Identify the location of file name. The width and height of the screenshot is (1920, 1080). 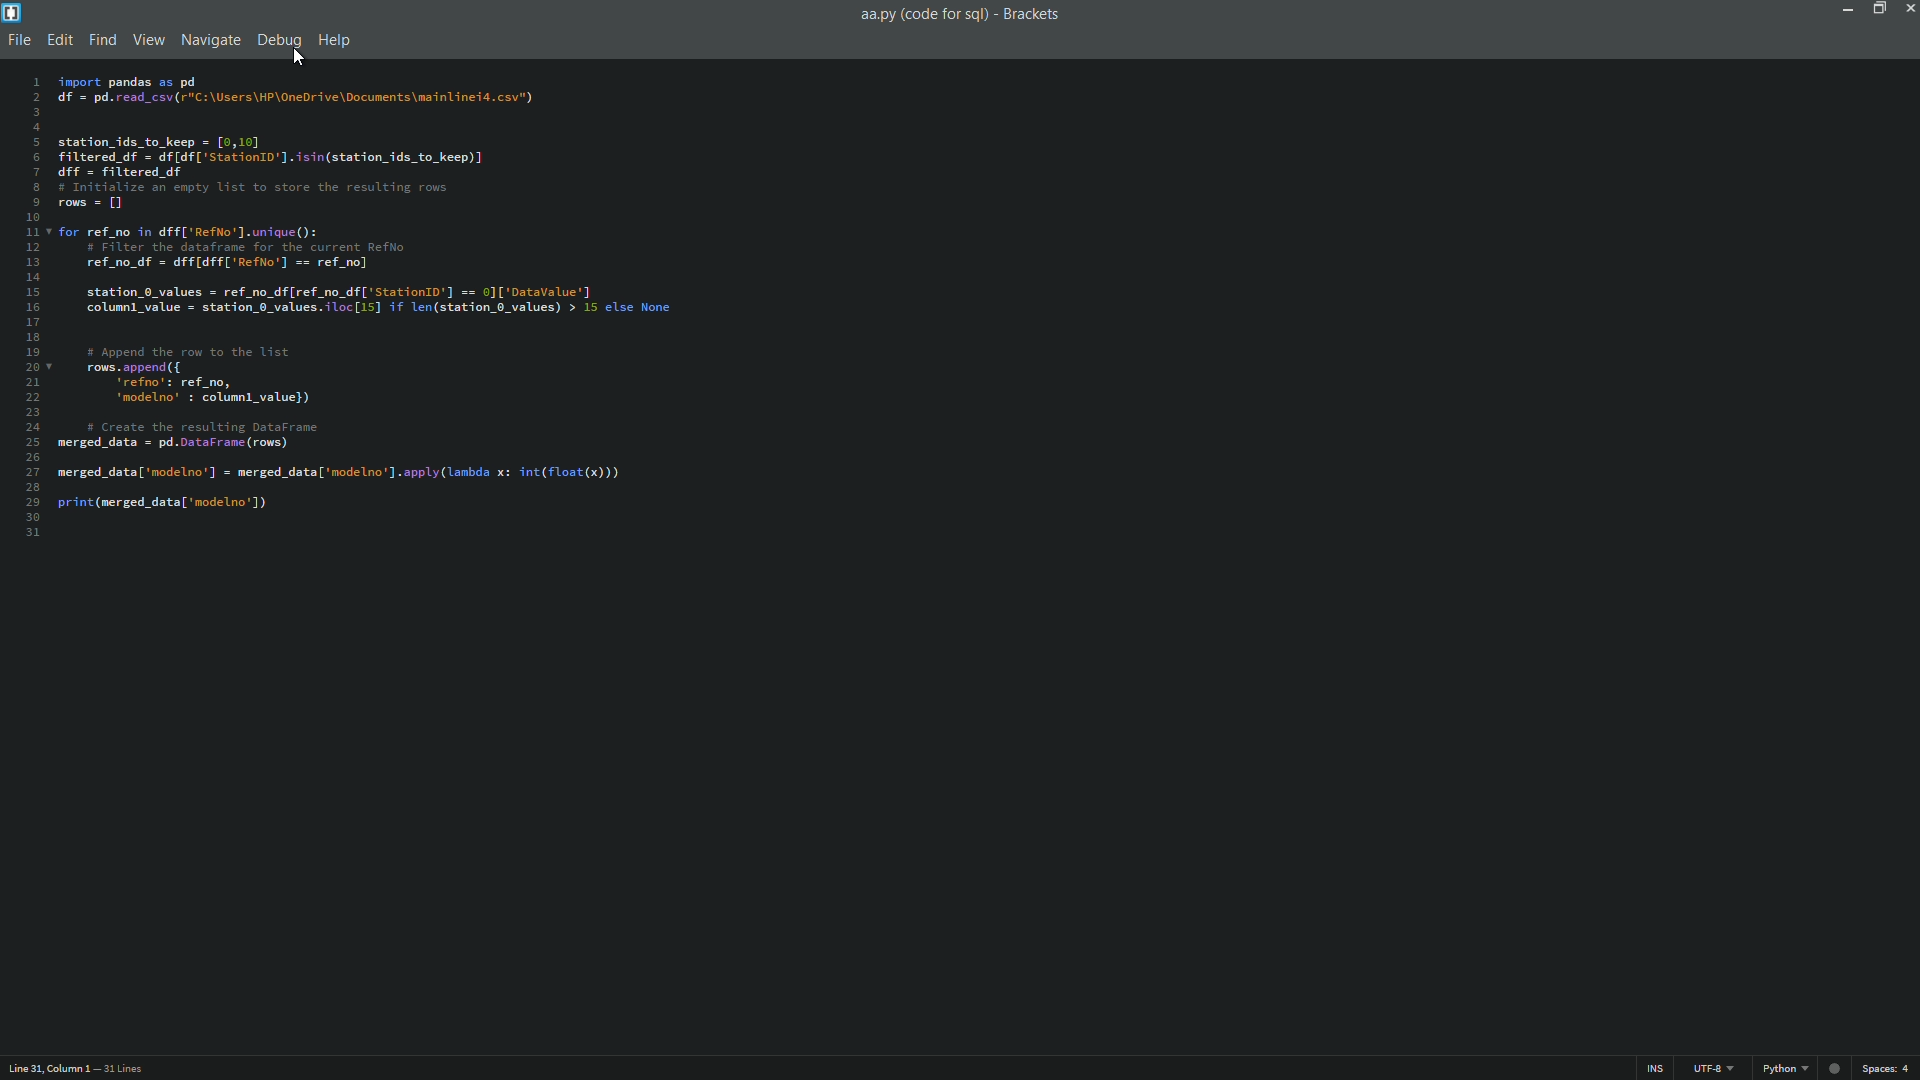
(921, 14).